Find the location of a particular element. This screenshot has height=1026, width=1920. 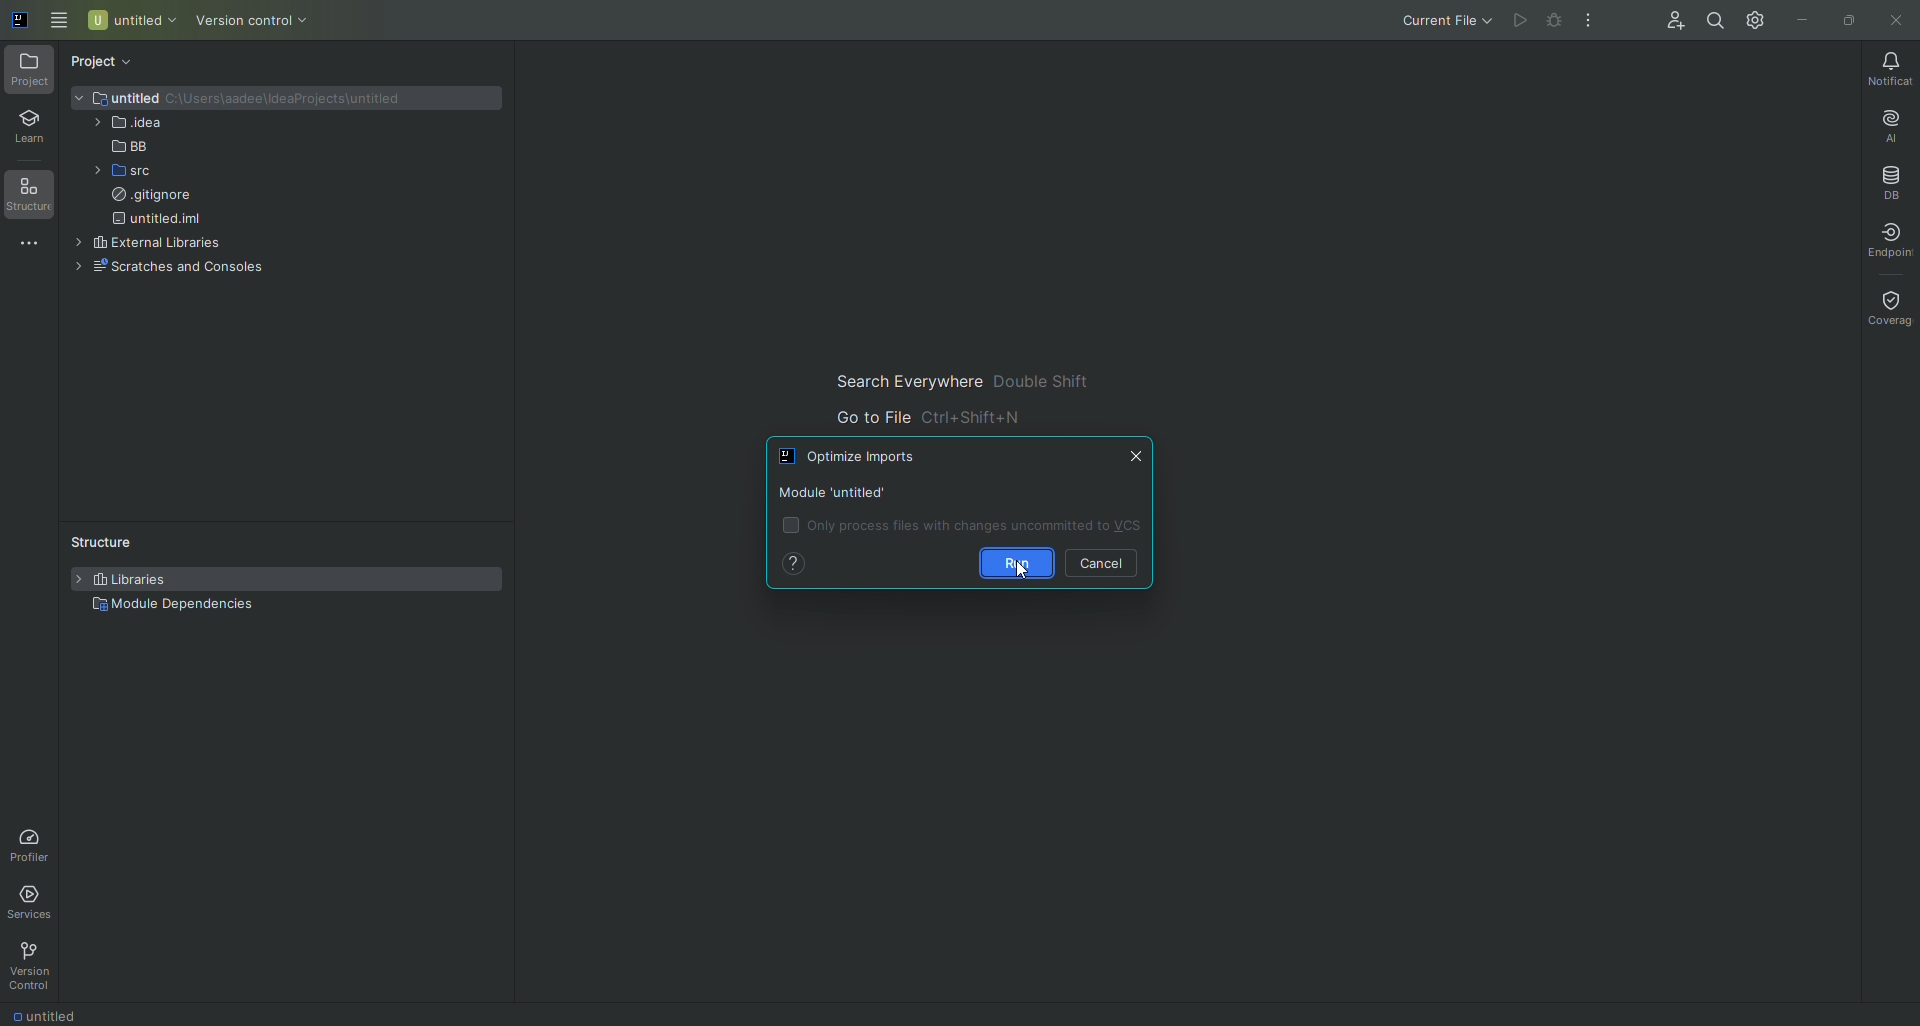

Optimize Imports is located at coordinates (858, 457).